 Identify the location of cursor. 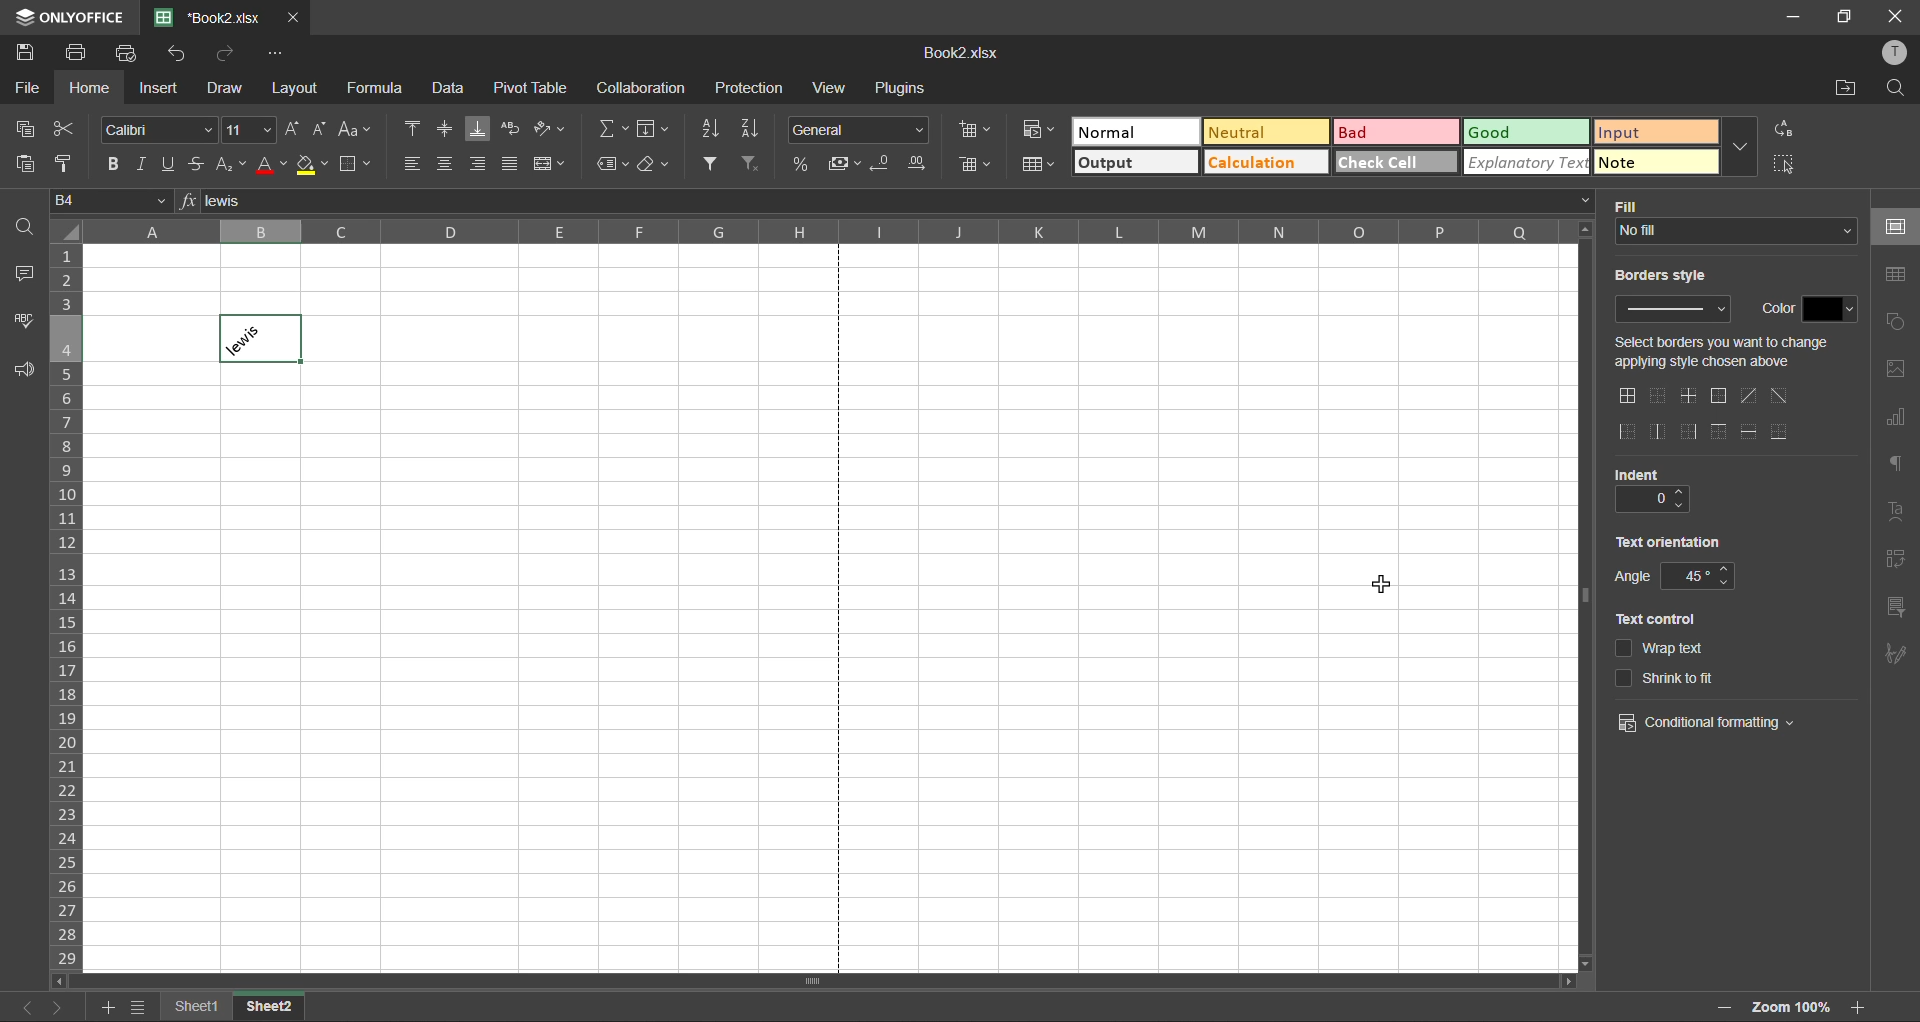
(1384, 580).